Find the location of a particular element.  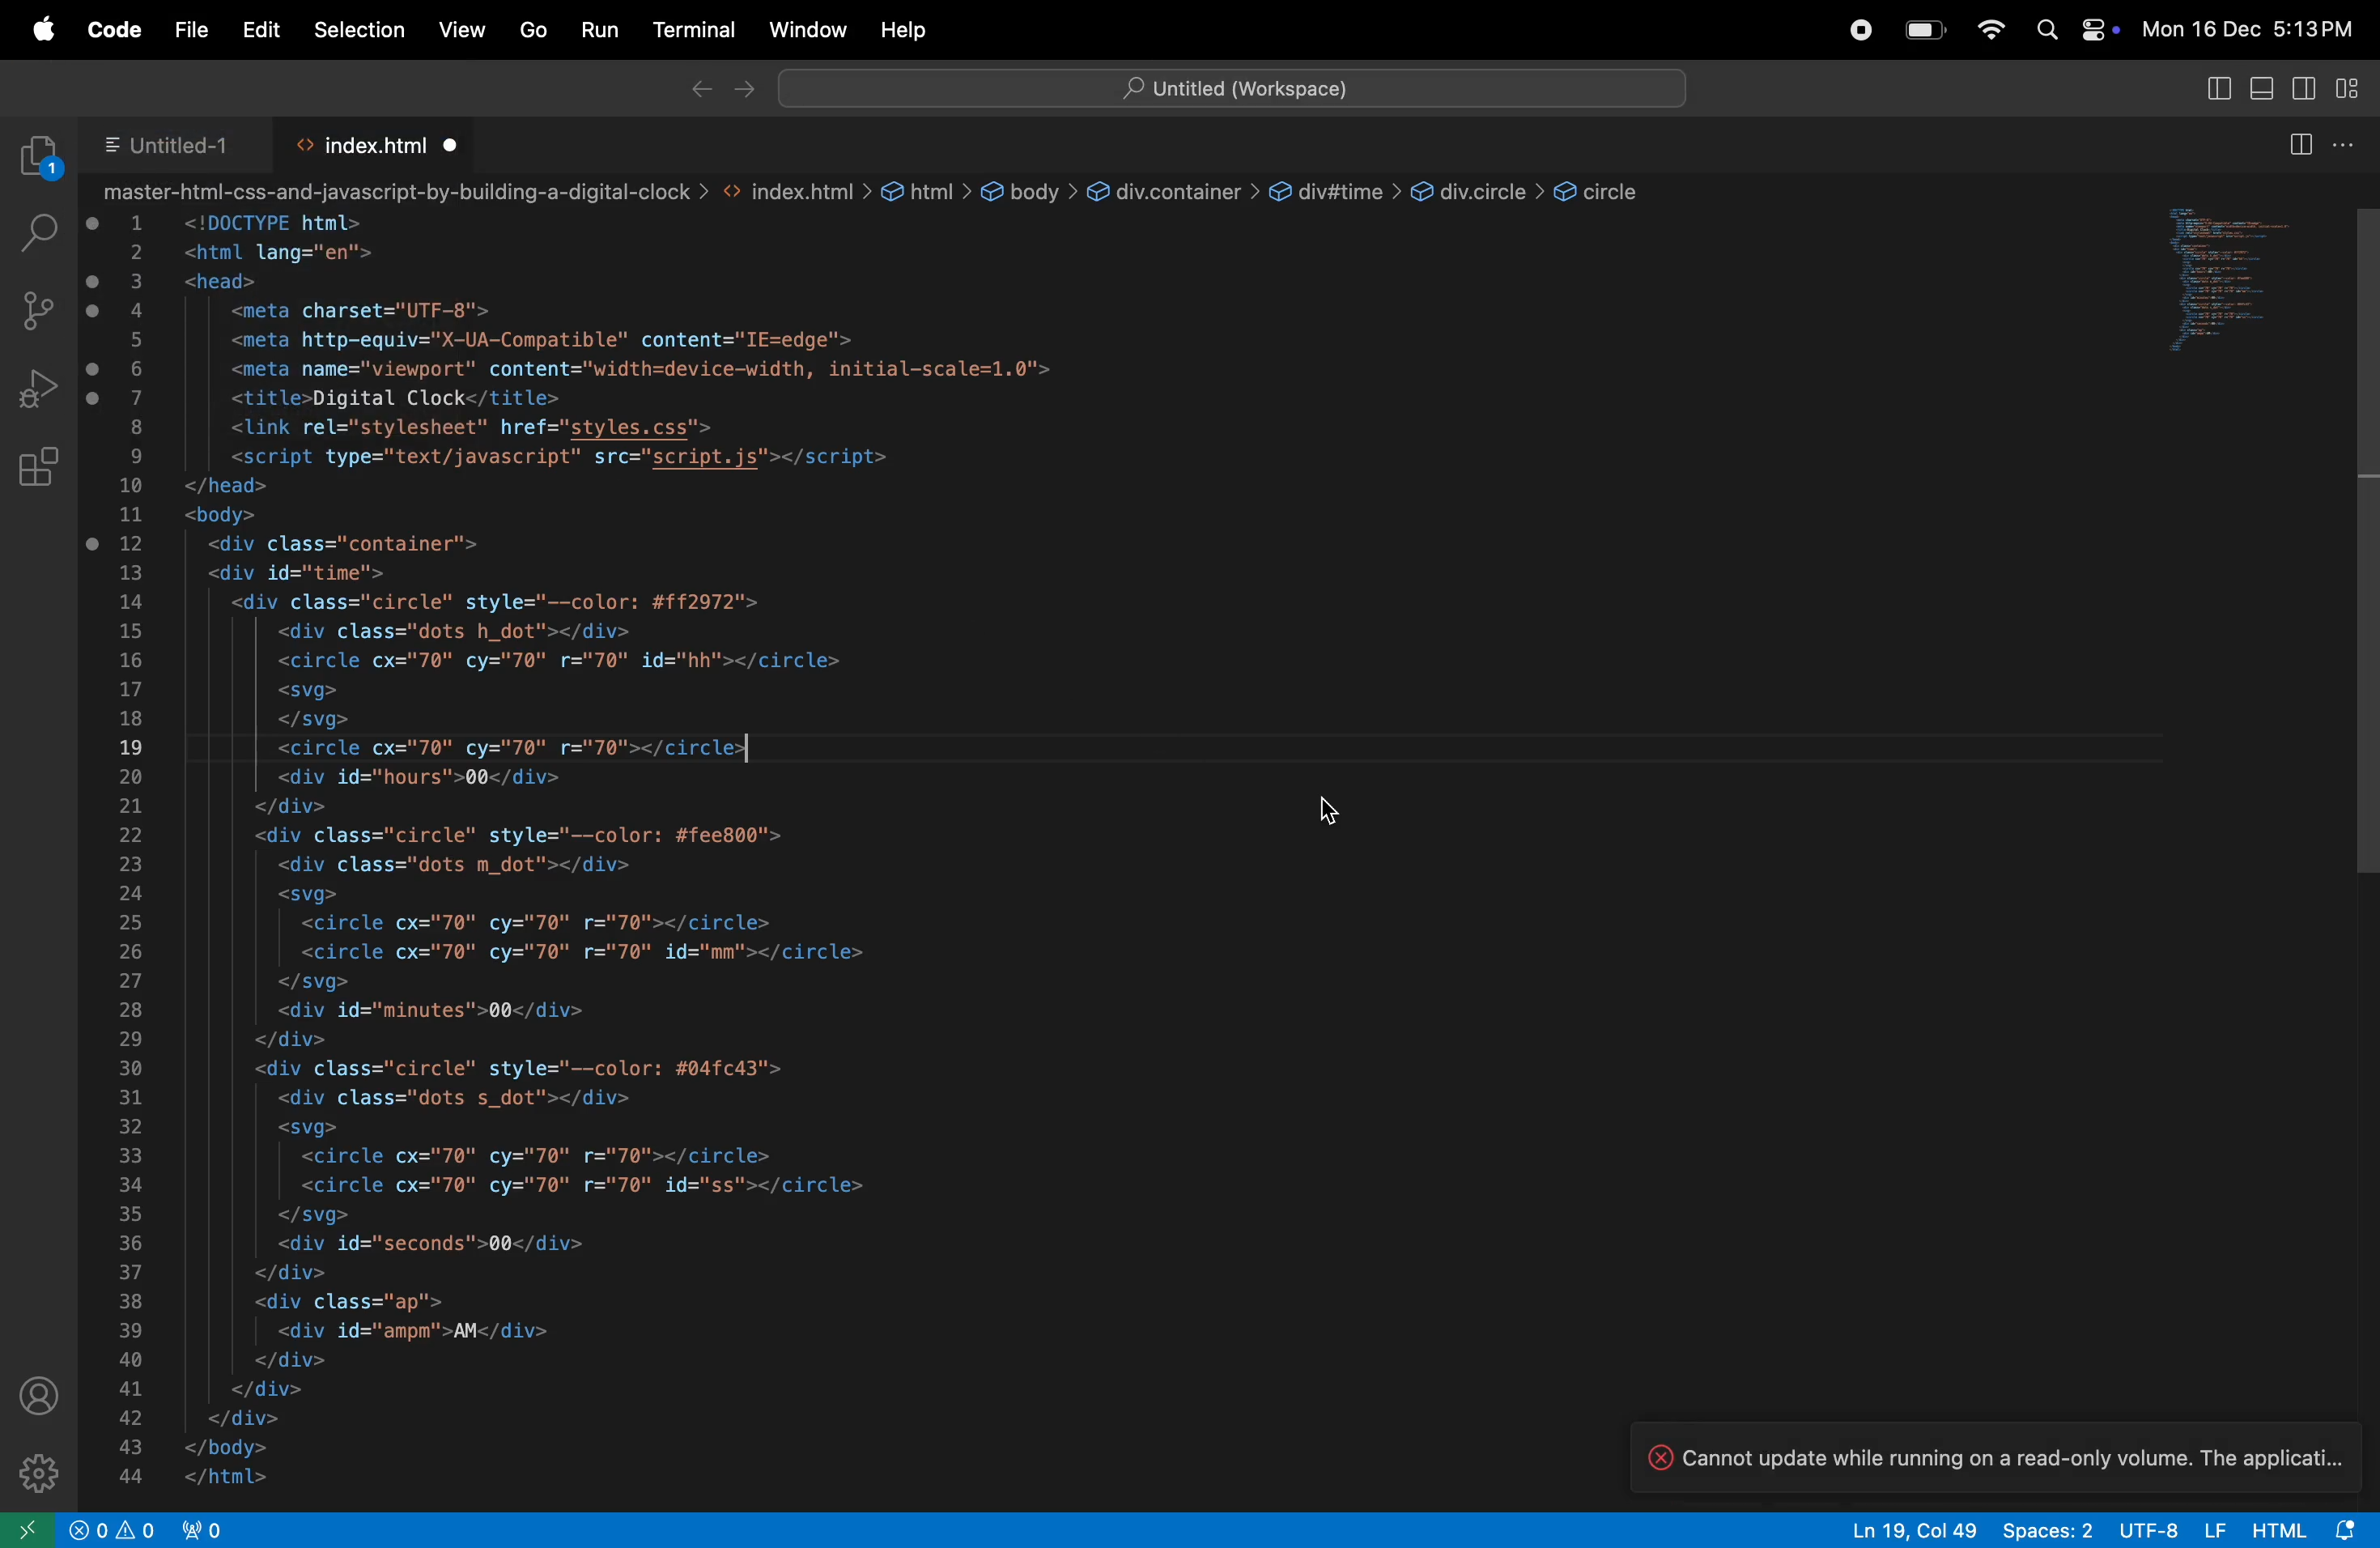

backward is located at coordinates (694, 90).